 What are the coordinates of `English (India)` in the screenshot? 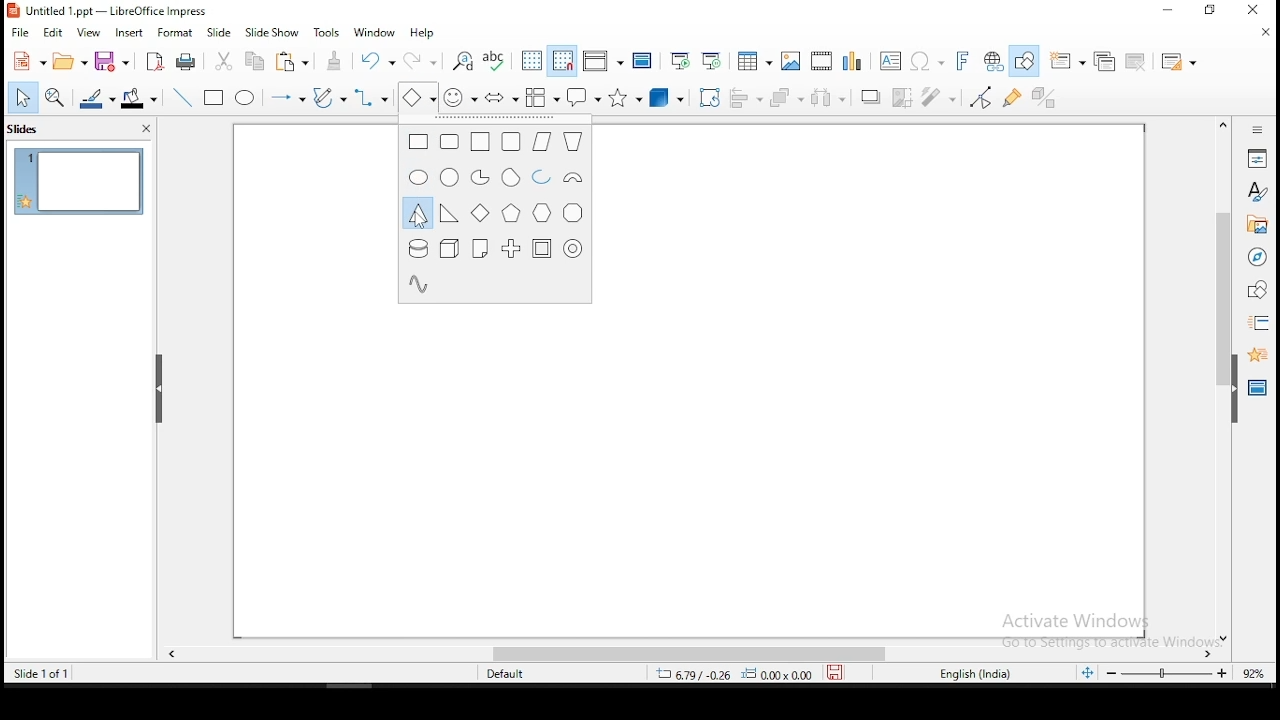 It's located at (974, 675).